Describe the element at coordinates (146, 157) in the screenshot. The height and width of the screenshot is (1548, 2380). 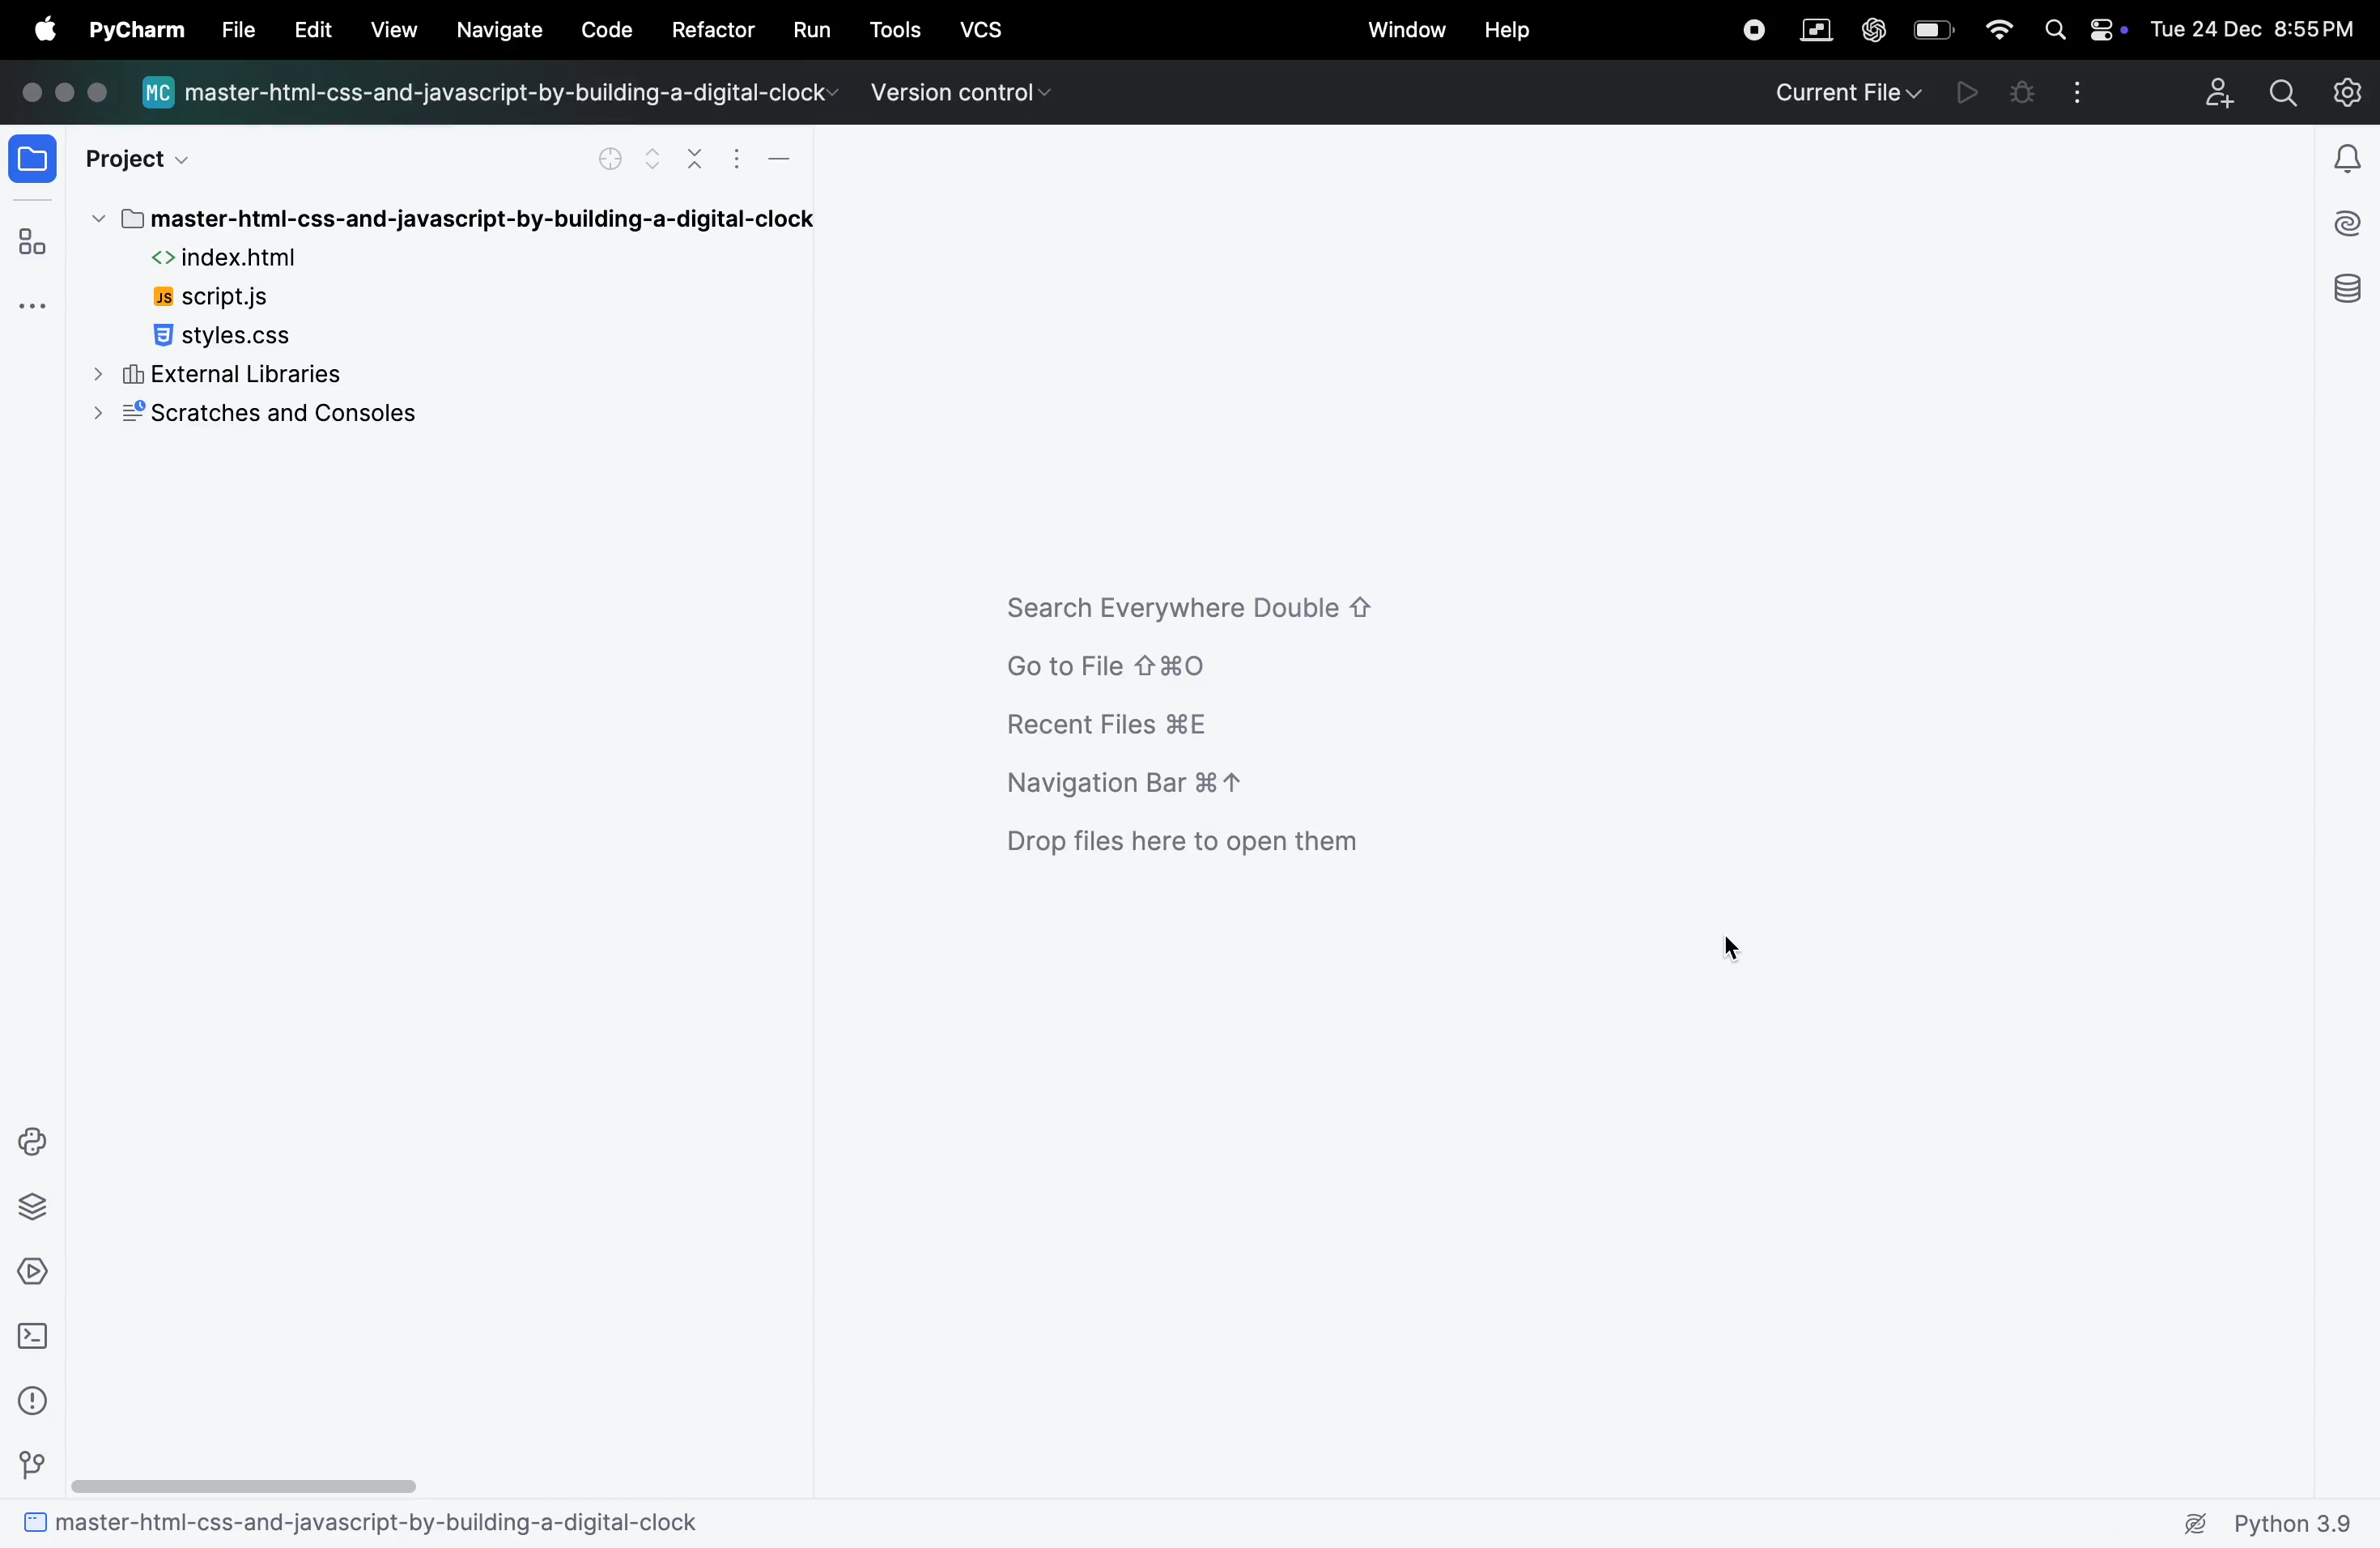
I see `project` at that location.